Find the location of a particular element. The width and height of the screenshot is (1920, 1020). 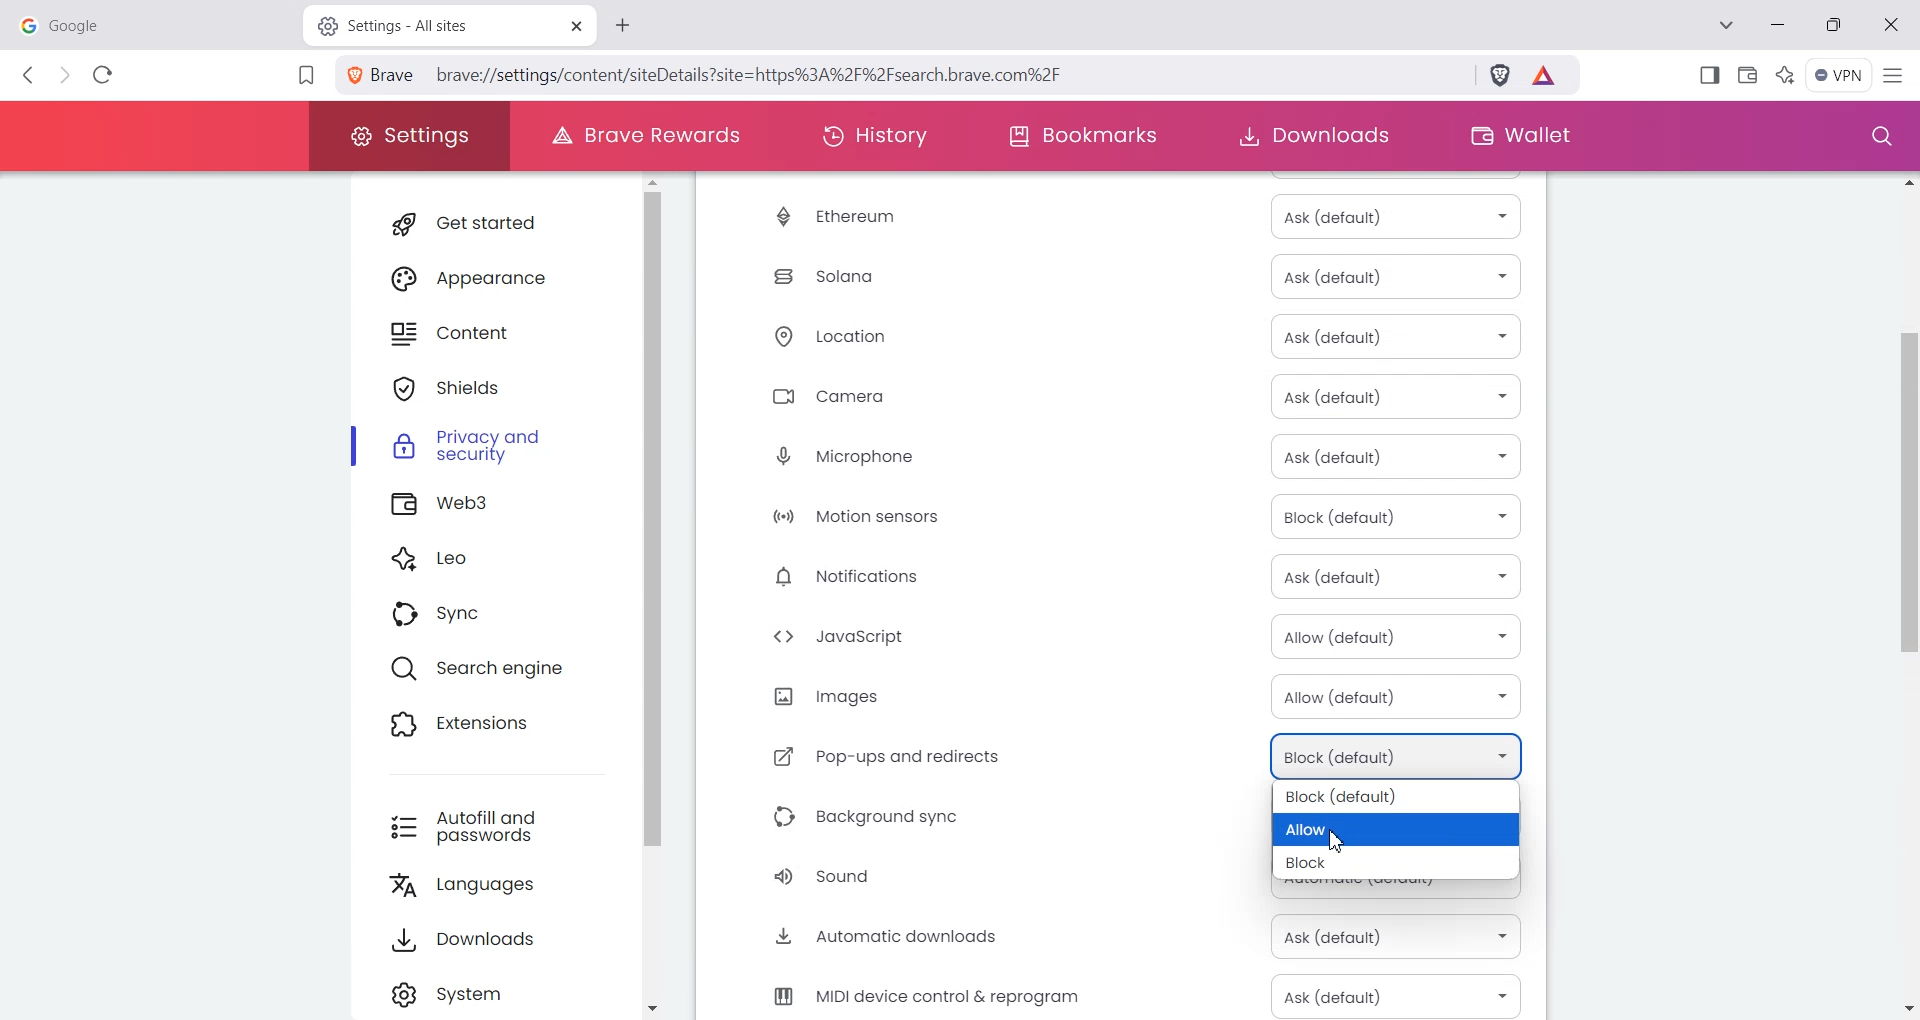

 is located at coordinates (1839, 75).